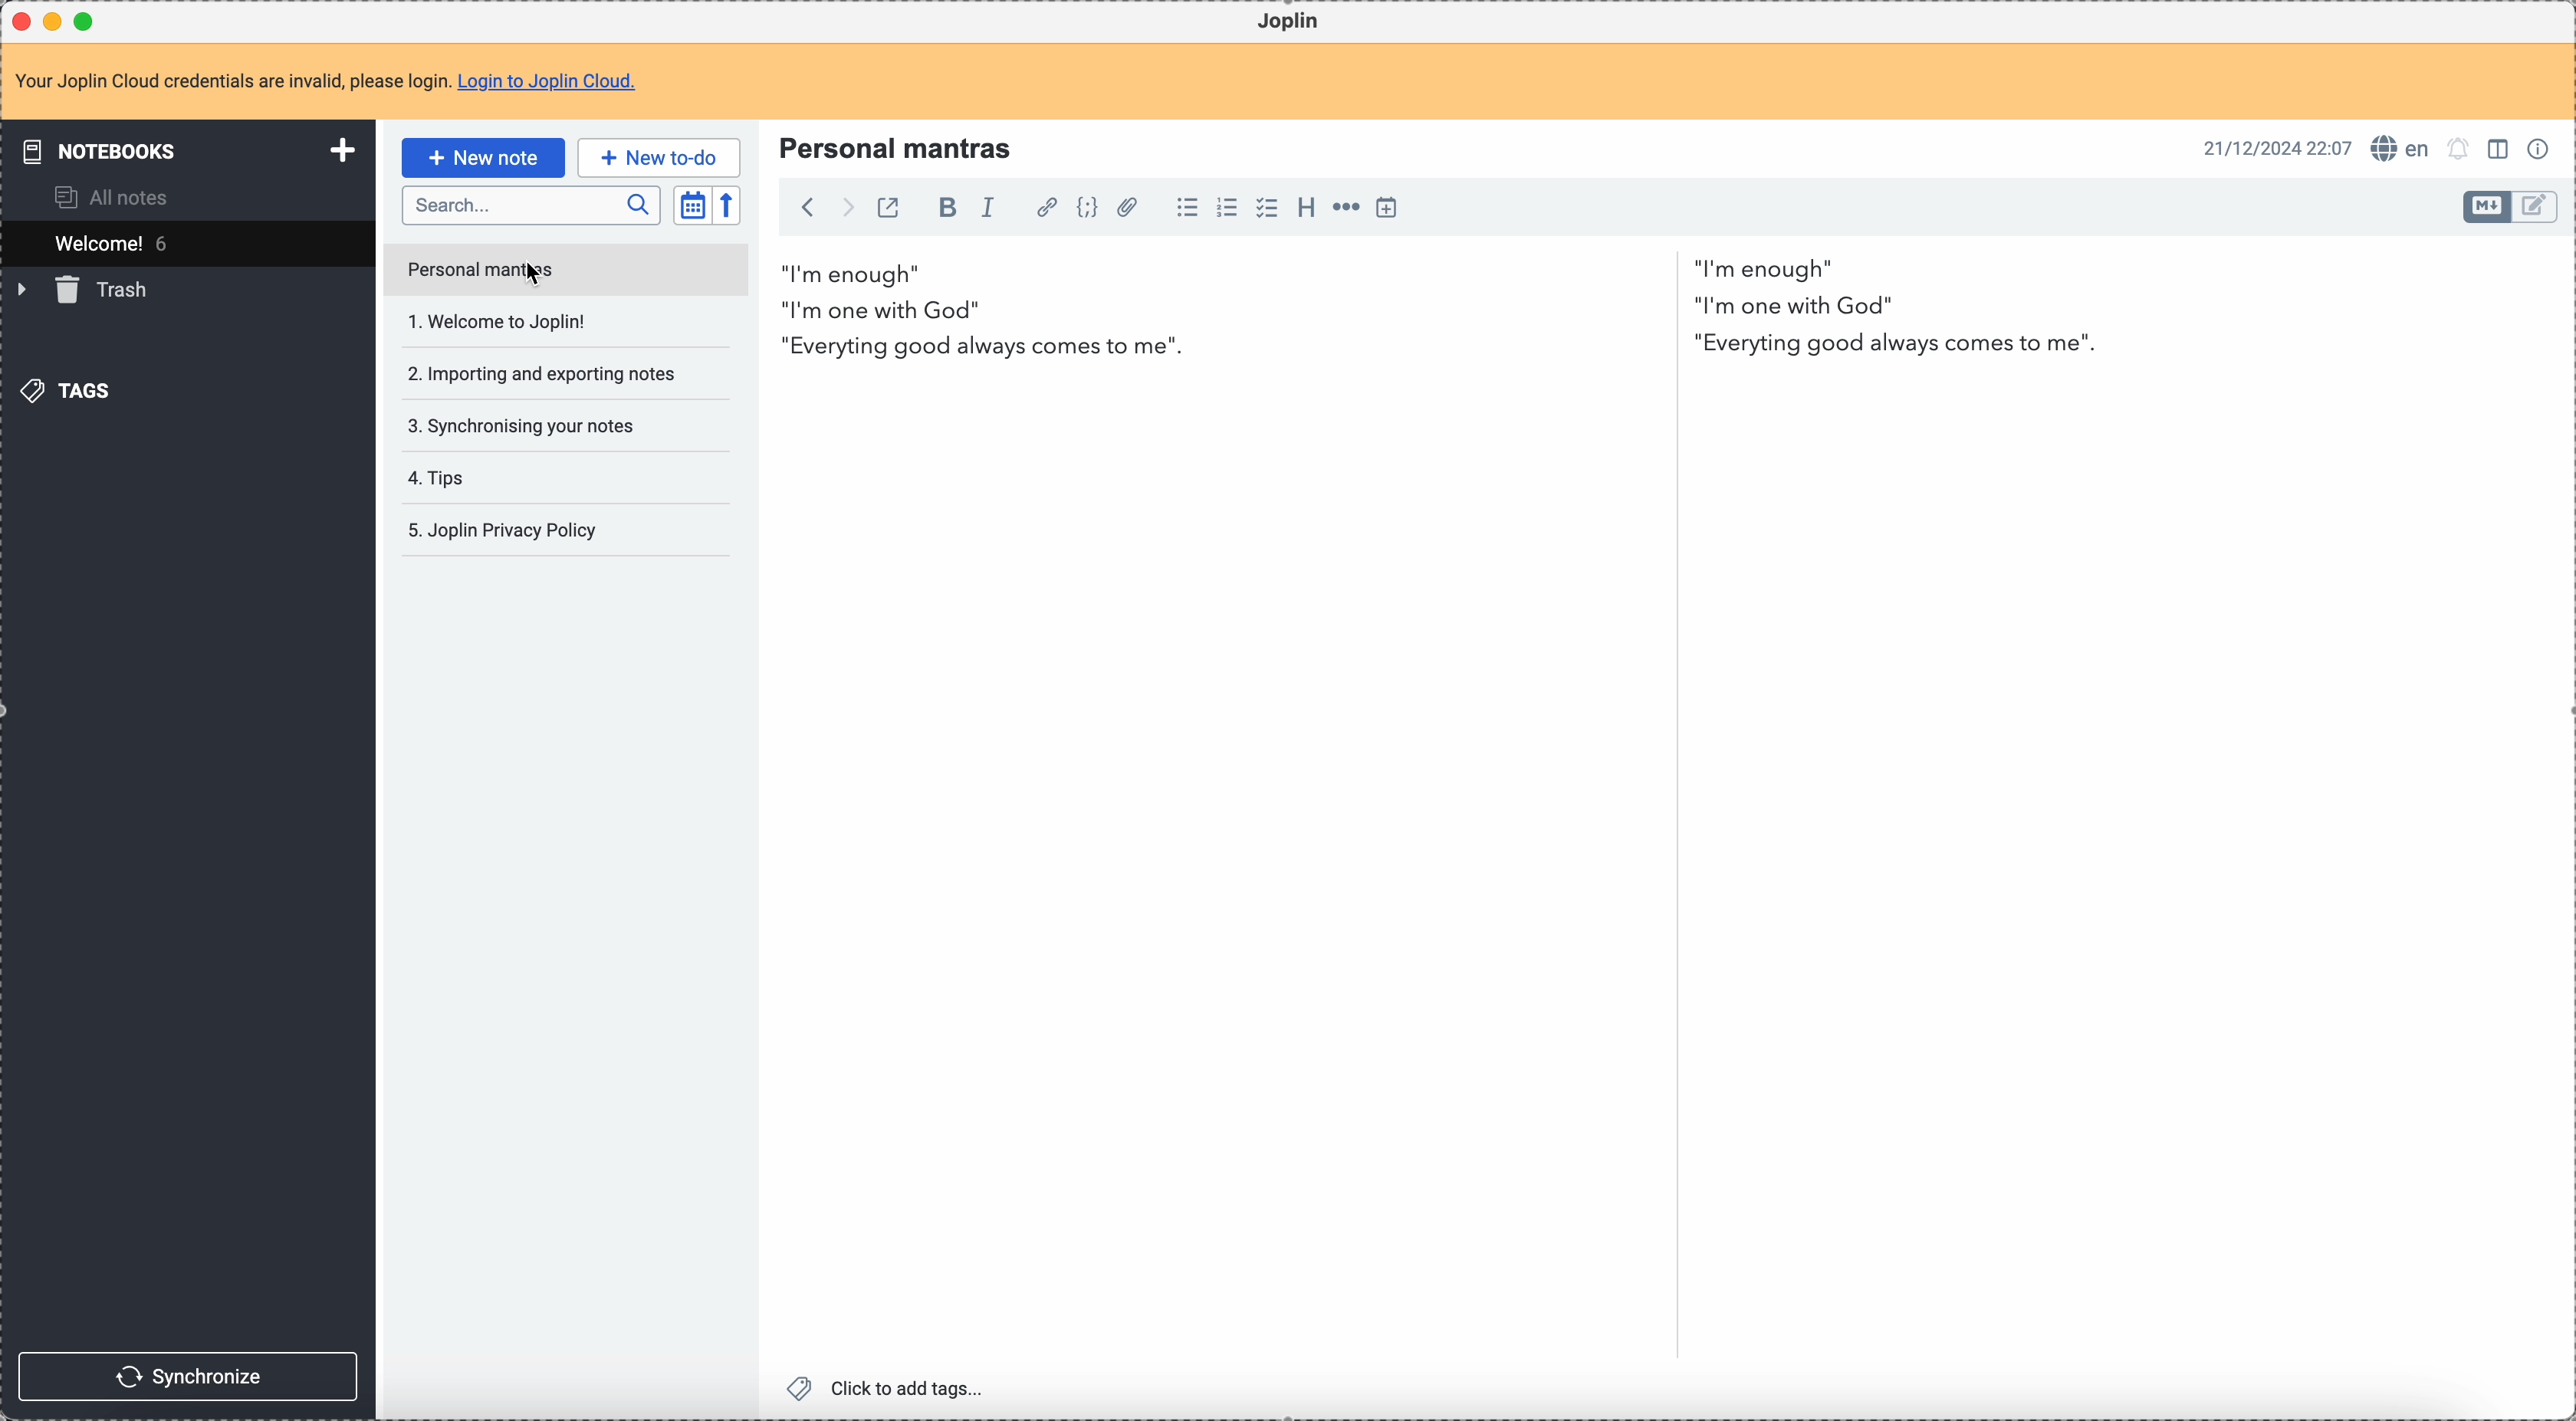  I want to click on toggle editor layout, so click(2537, 205).